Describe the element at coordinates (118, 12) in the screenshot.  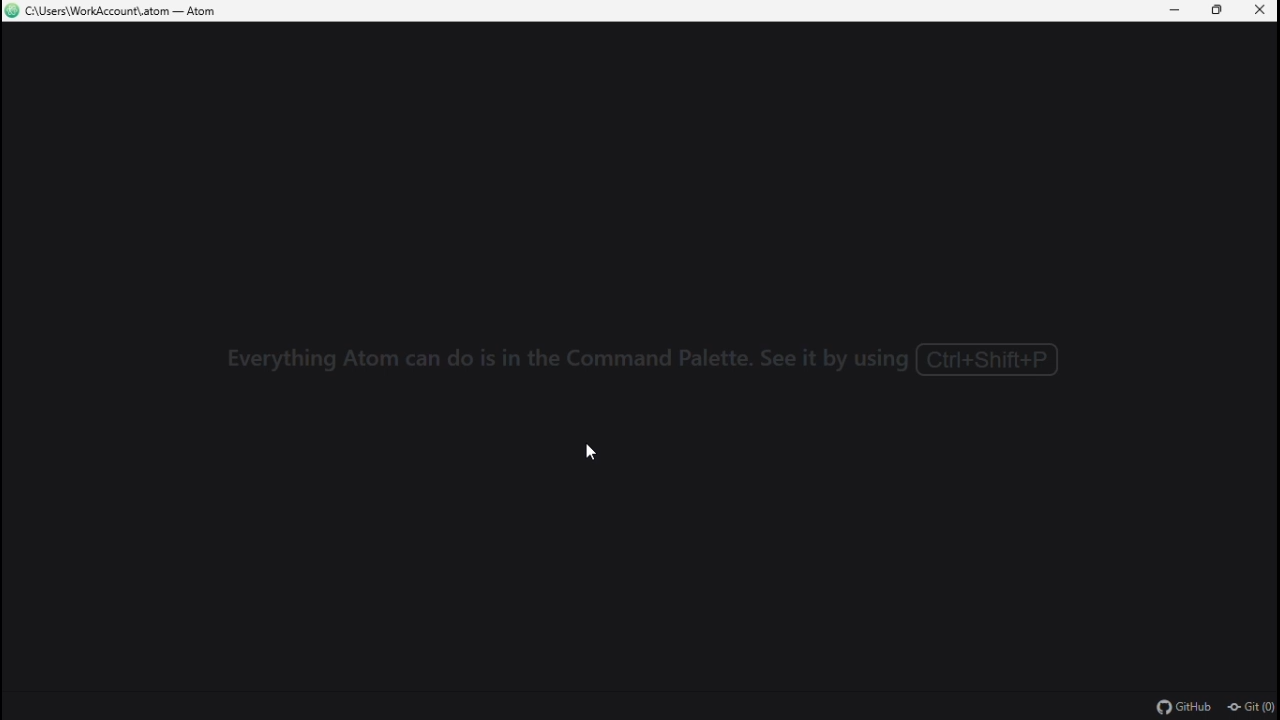
I see `File name and file path` at that location.